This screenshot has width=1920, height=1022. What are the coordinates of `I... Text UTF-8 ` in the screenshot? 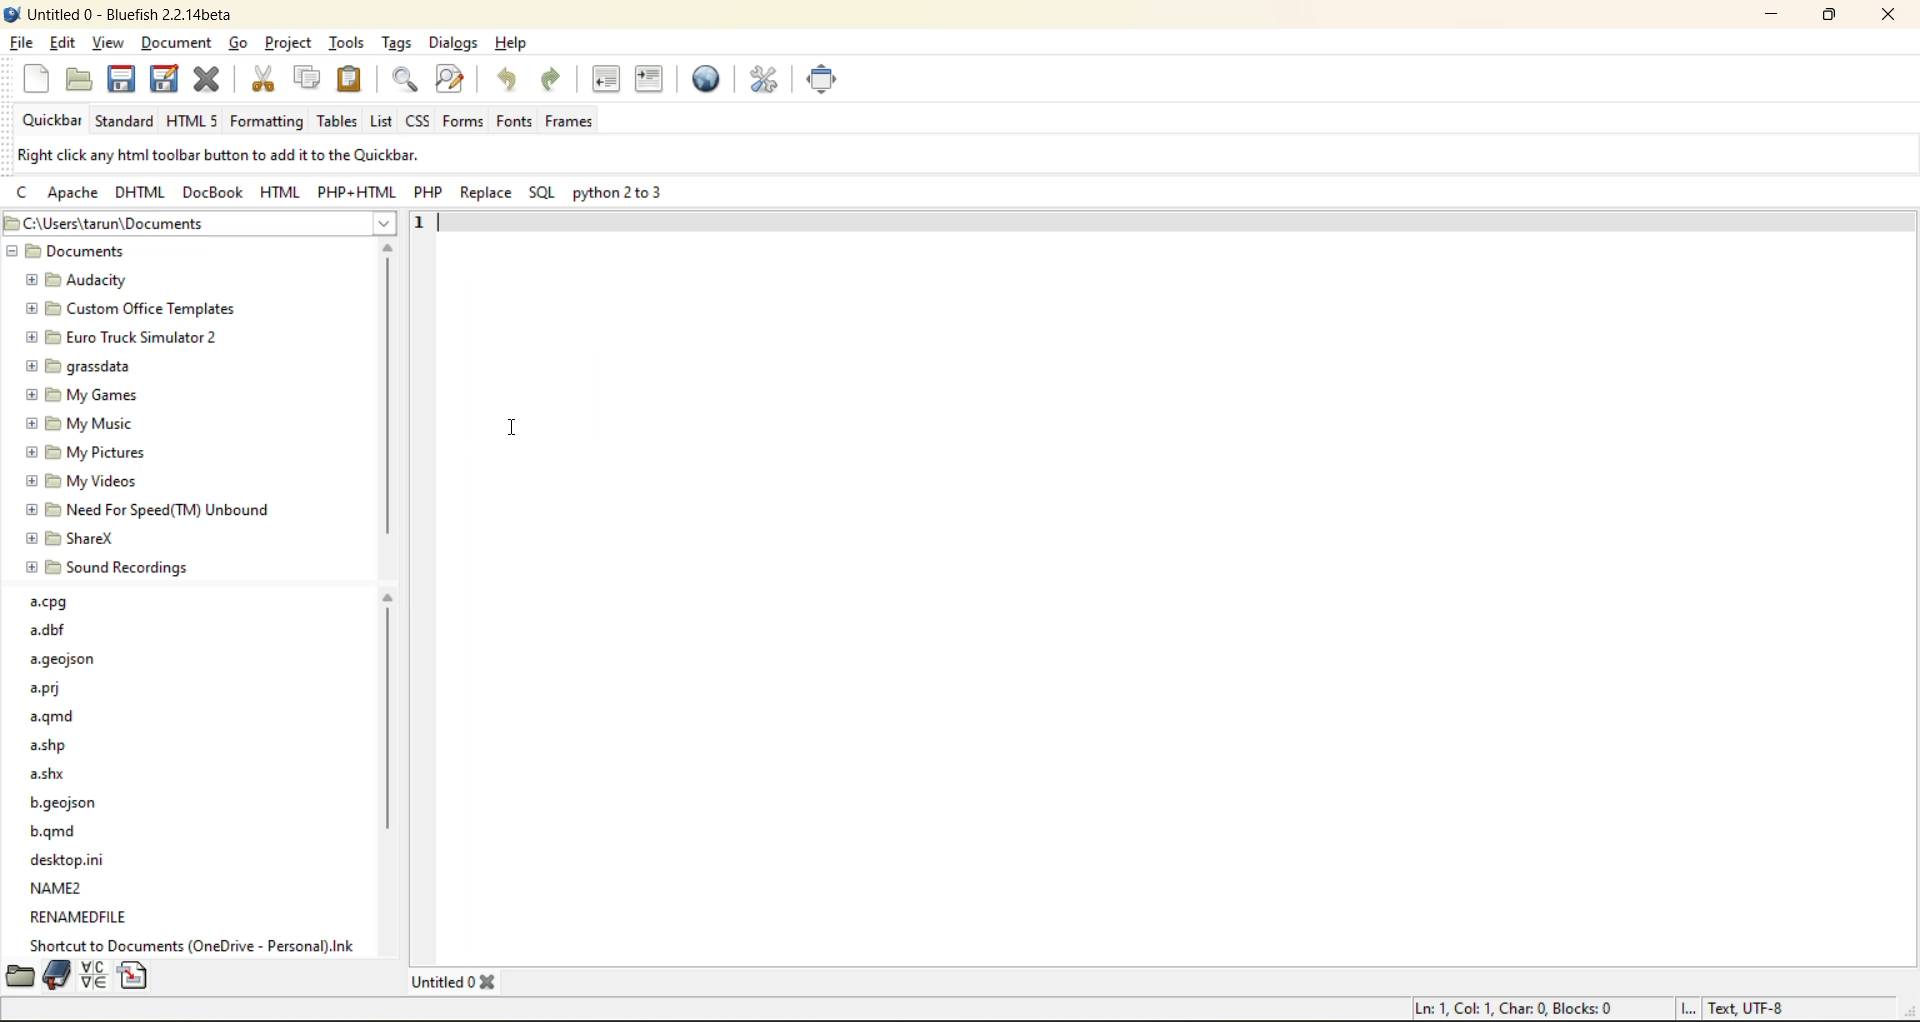 It's located at (1734, 1007).